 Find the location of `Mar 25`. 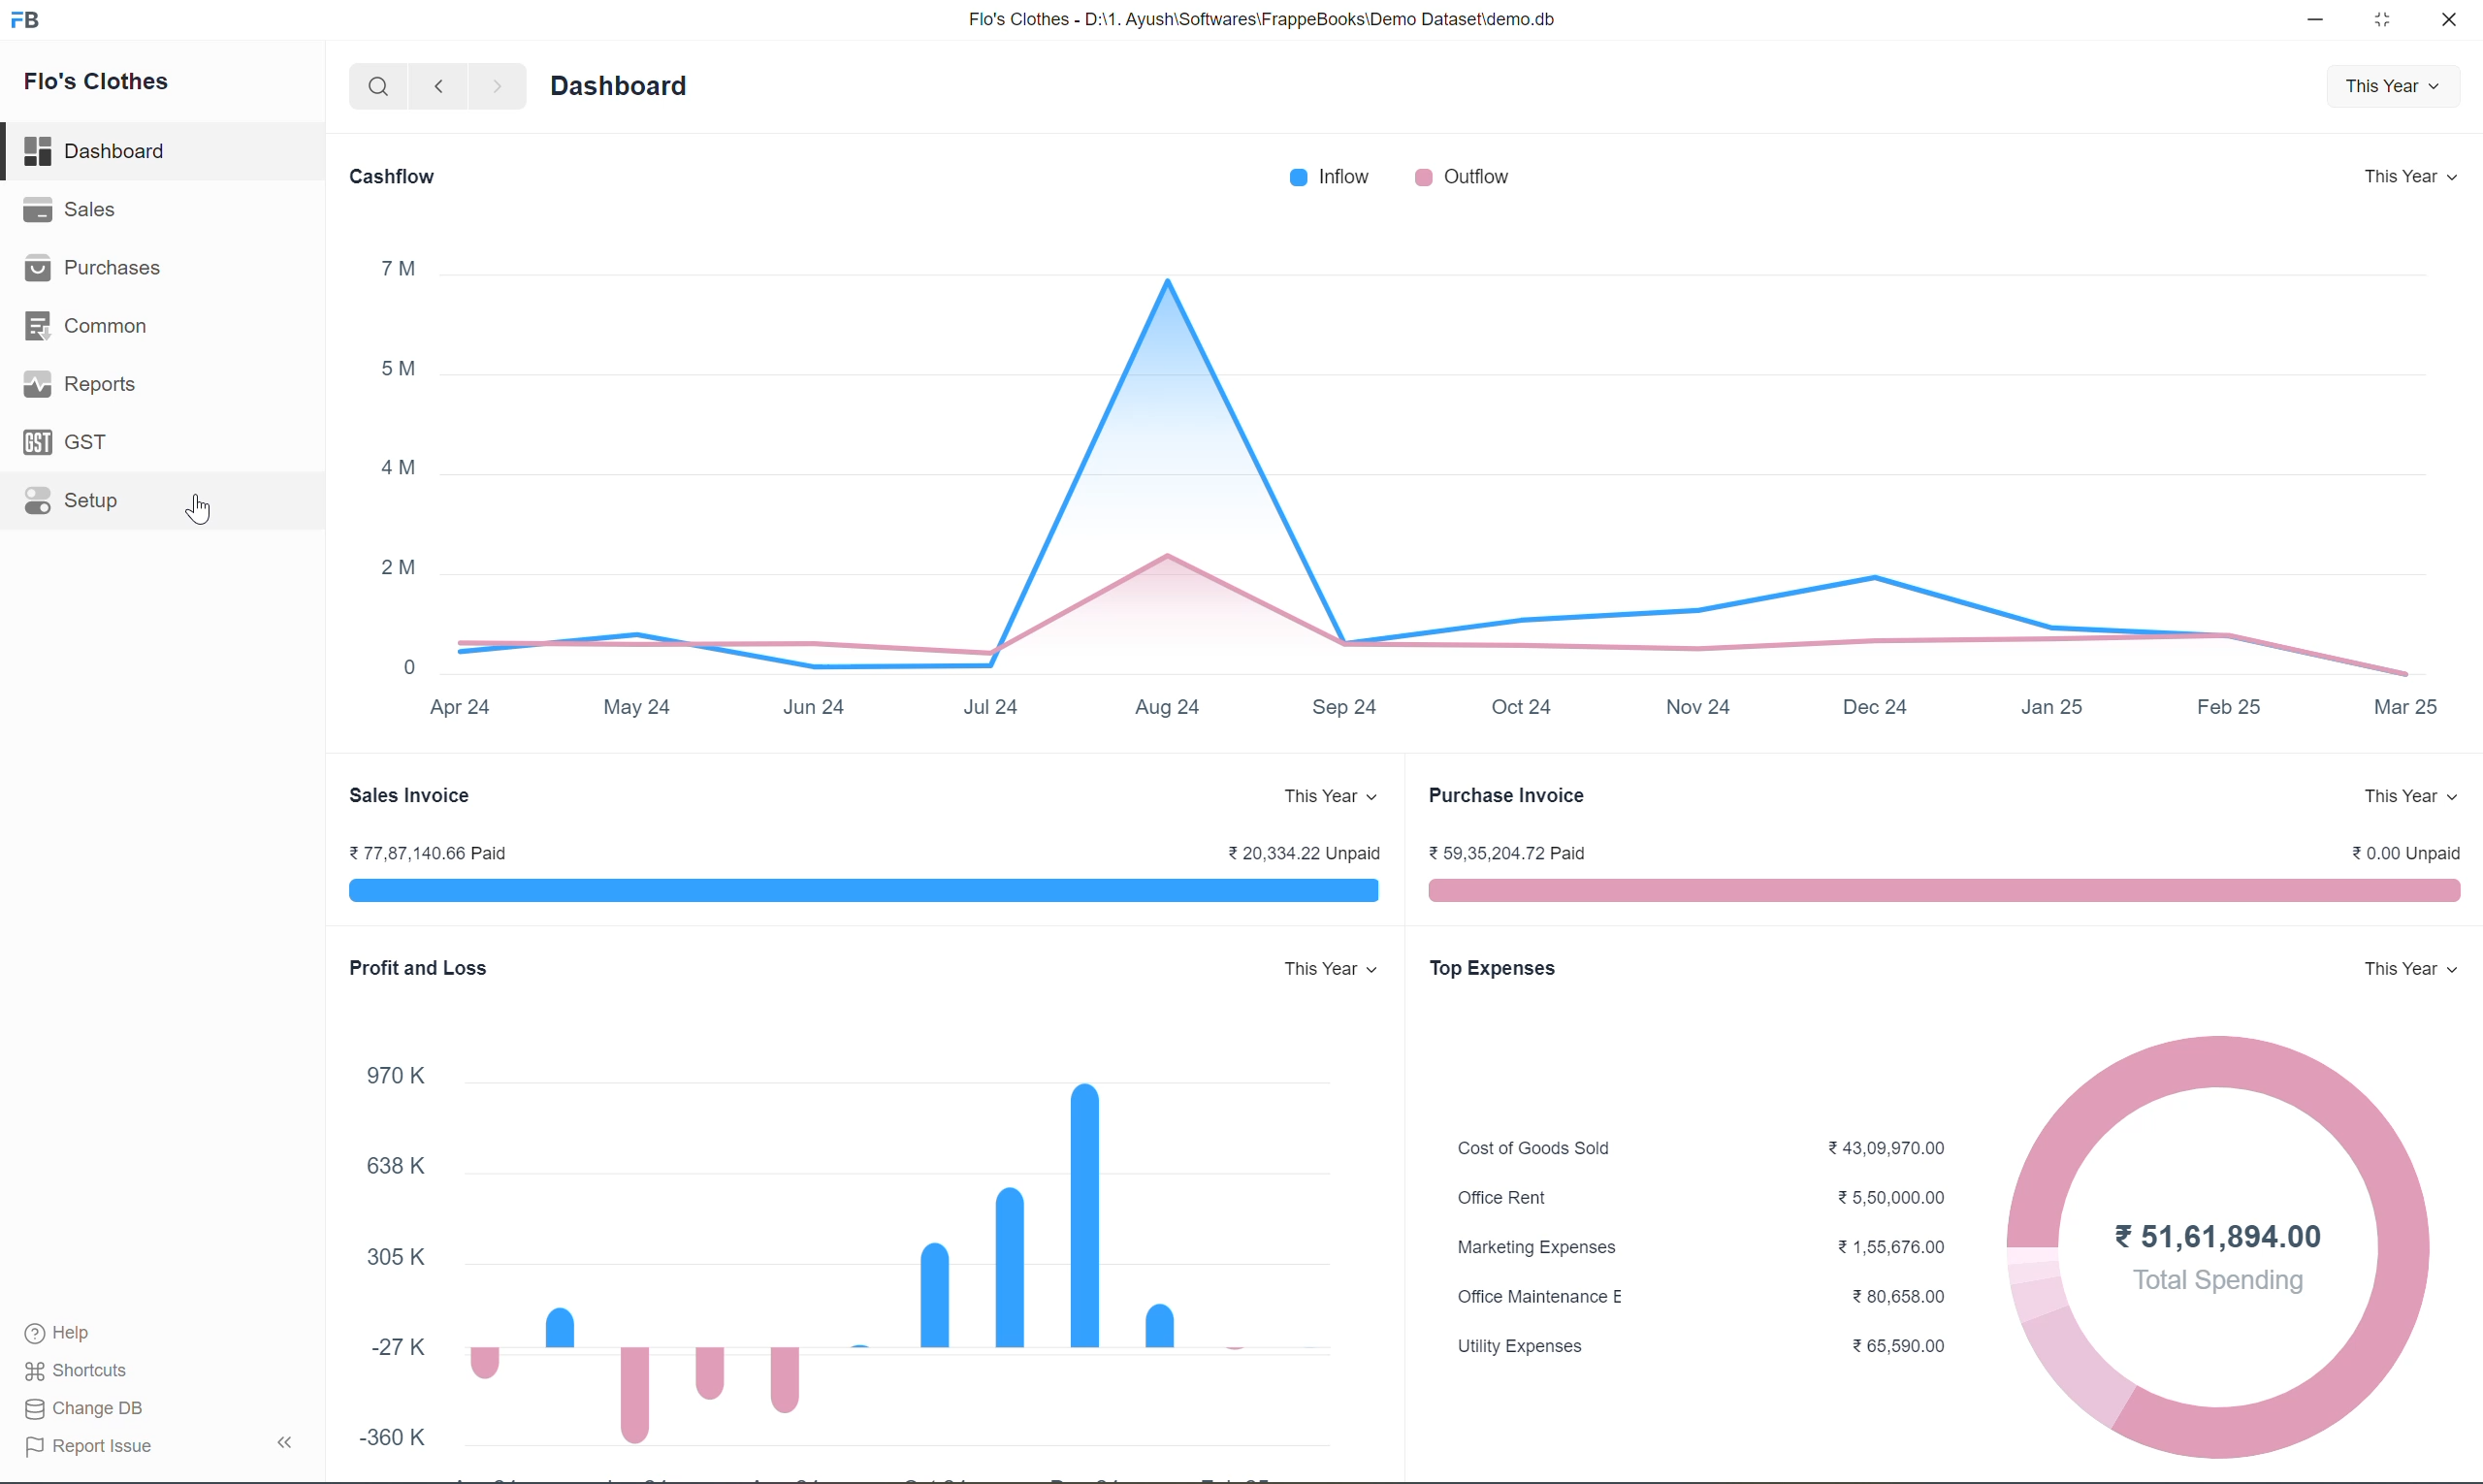

Mar 25 is located at coordinates (2418, 710).